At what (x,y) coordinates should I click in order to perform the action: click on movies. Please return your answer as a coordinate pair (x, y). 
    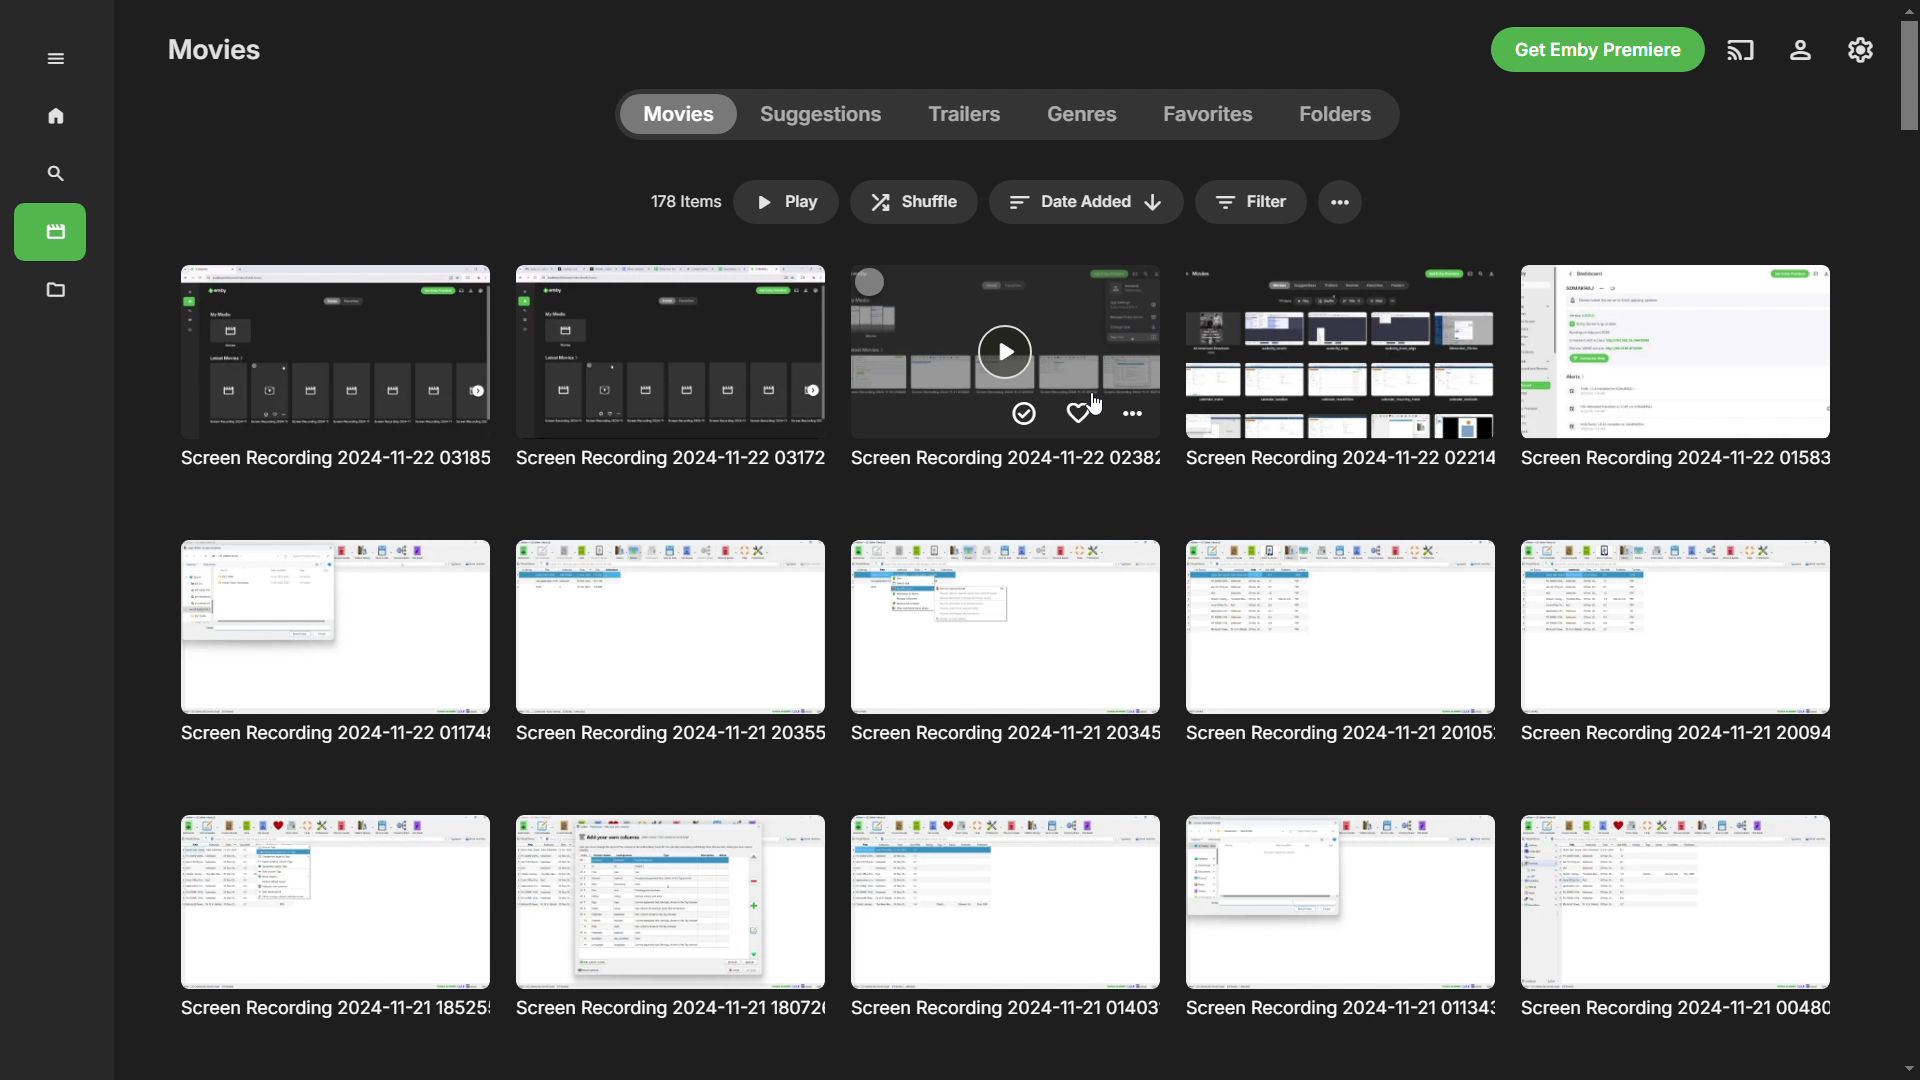
    Looking at the image, I should click on (332, 378).